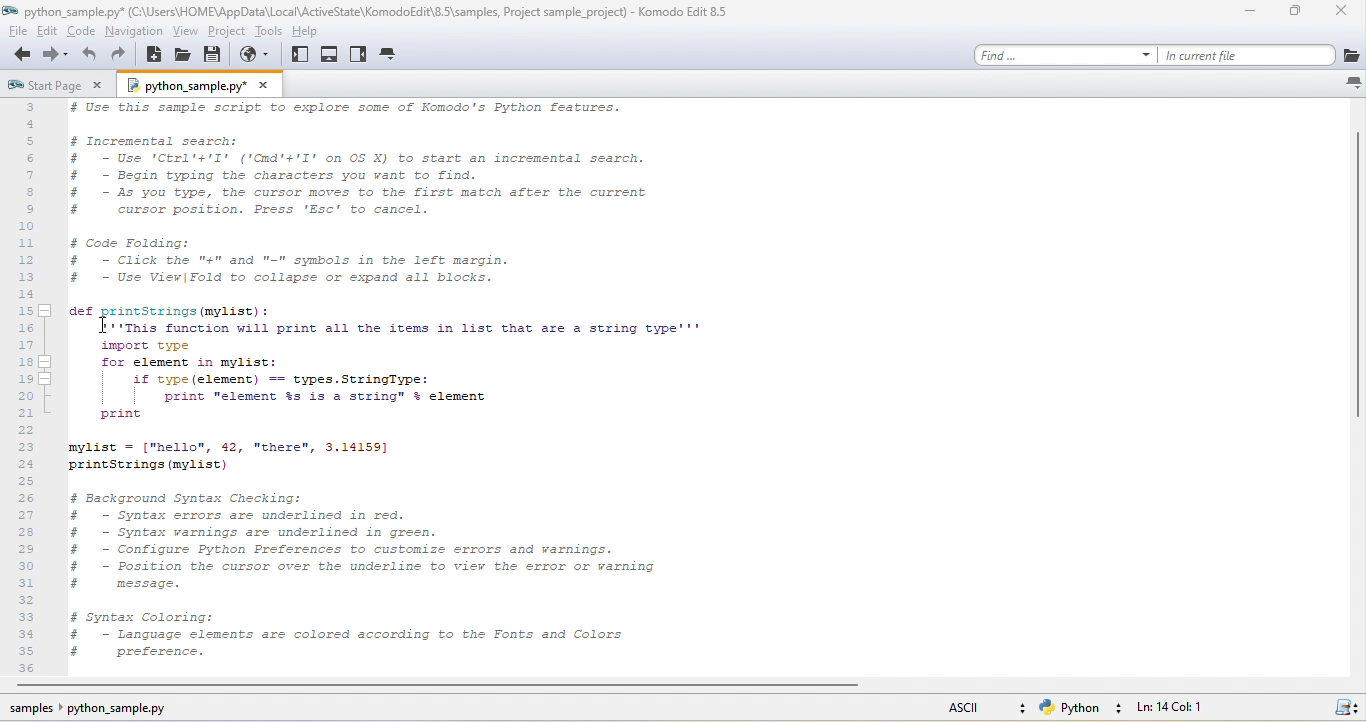 Image resolution: width=1366 pixels, height=722 pixels. What do you see at coordinates (98, 87) in the screenshot?
I see `close` at bounding box center [98, 87].